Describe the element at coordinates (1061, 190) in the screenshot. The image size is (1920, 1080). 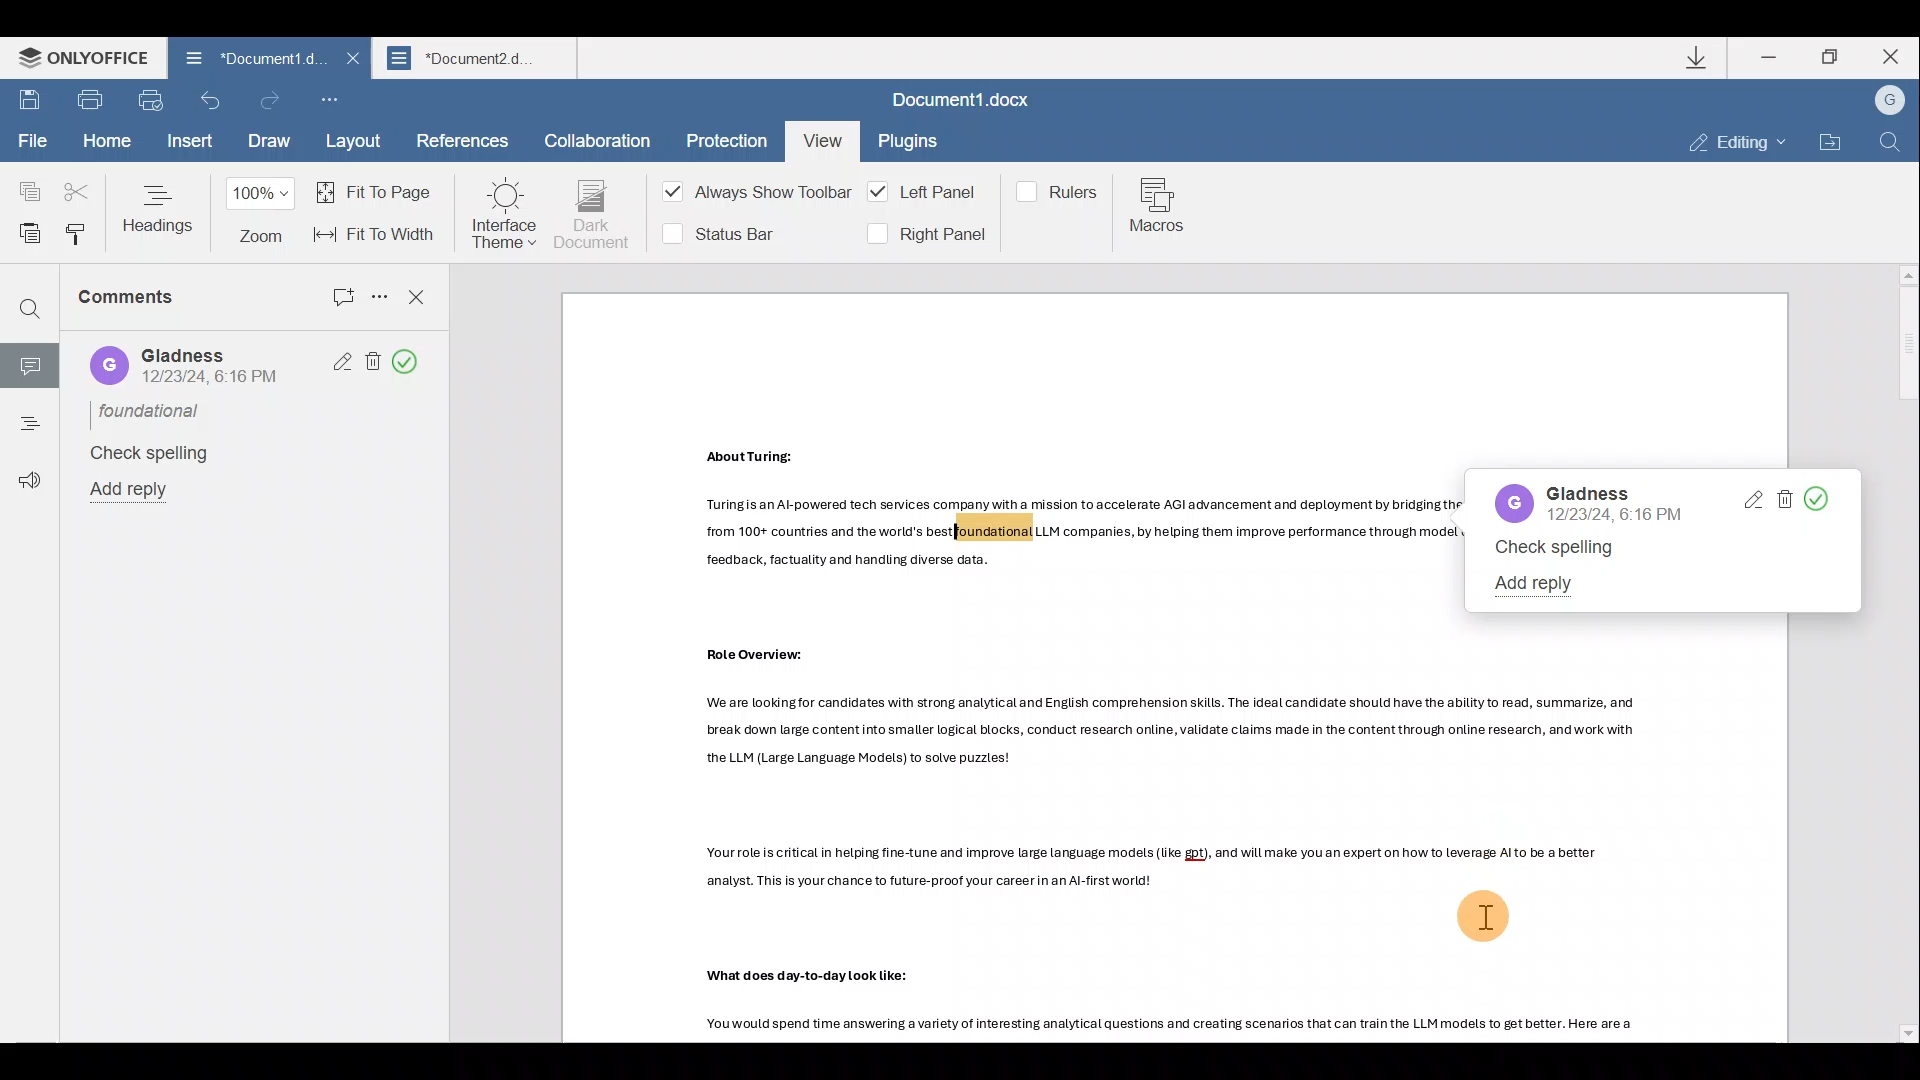
I see `Rulers` at that location.